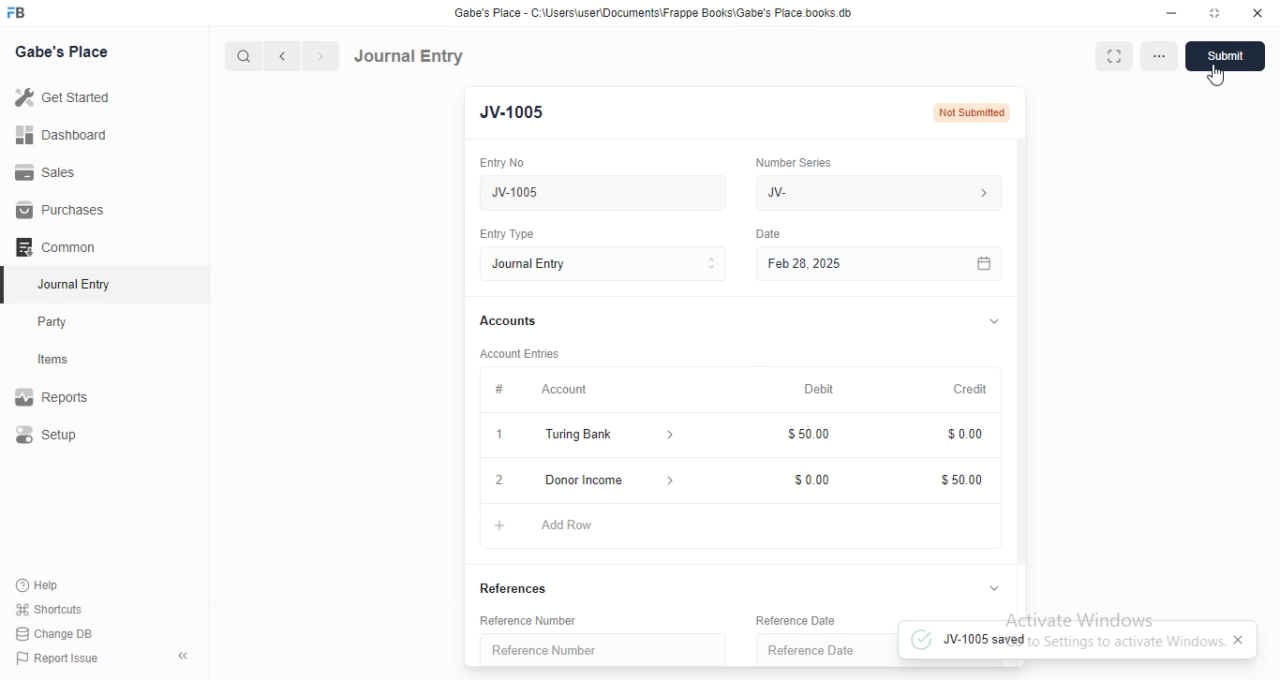 Image resolution: width=1280 pixels, height=680 pixels. What do you see at coordinates (66, 134) in the screenshot?
I see `Dashboard` at bounding box center [66, 134].